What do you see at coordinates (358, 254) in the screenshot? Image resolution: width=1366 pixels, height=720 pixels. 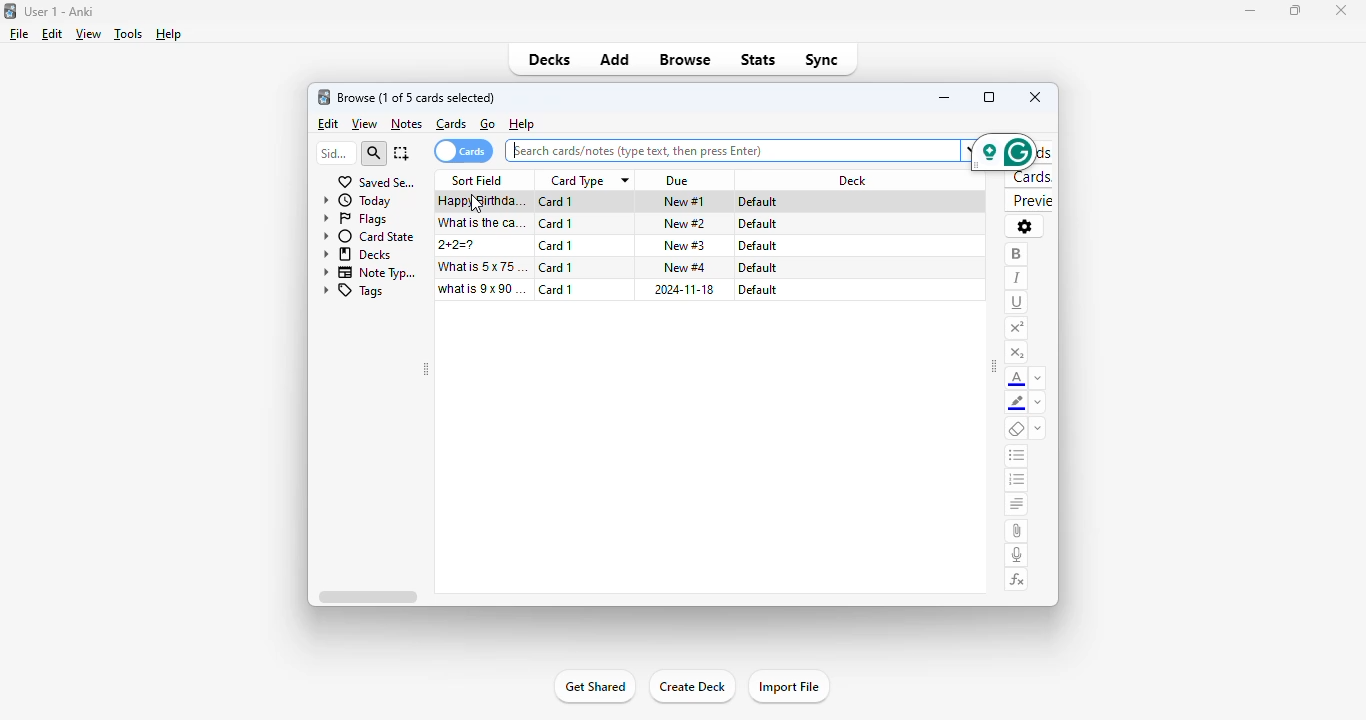 I see `decks` at bounding box center [358, 254].